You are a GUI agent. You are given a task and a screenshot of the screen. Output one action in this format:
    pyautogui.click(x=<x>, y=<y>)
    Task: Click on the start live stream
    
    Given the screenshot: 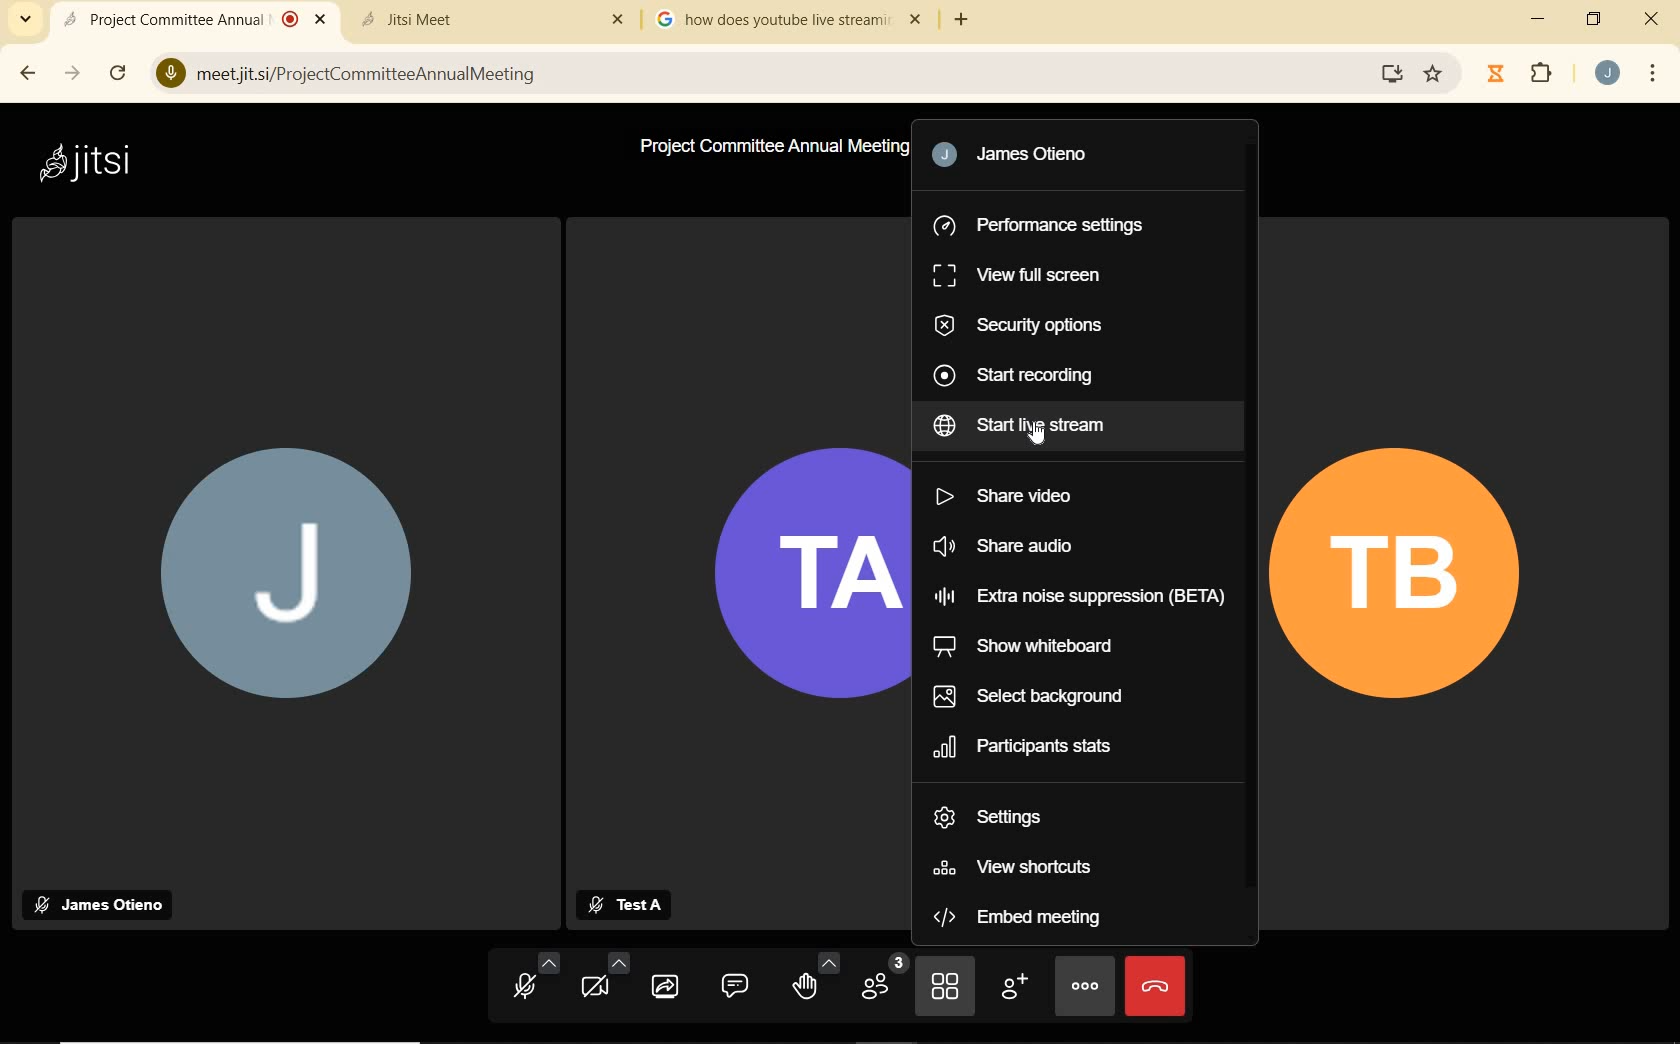 What is the action you would take?
    pyautogui.click(x=1026, y=424)
    